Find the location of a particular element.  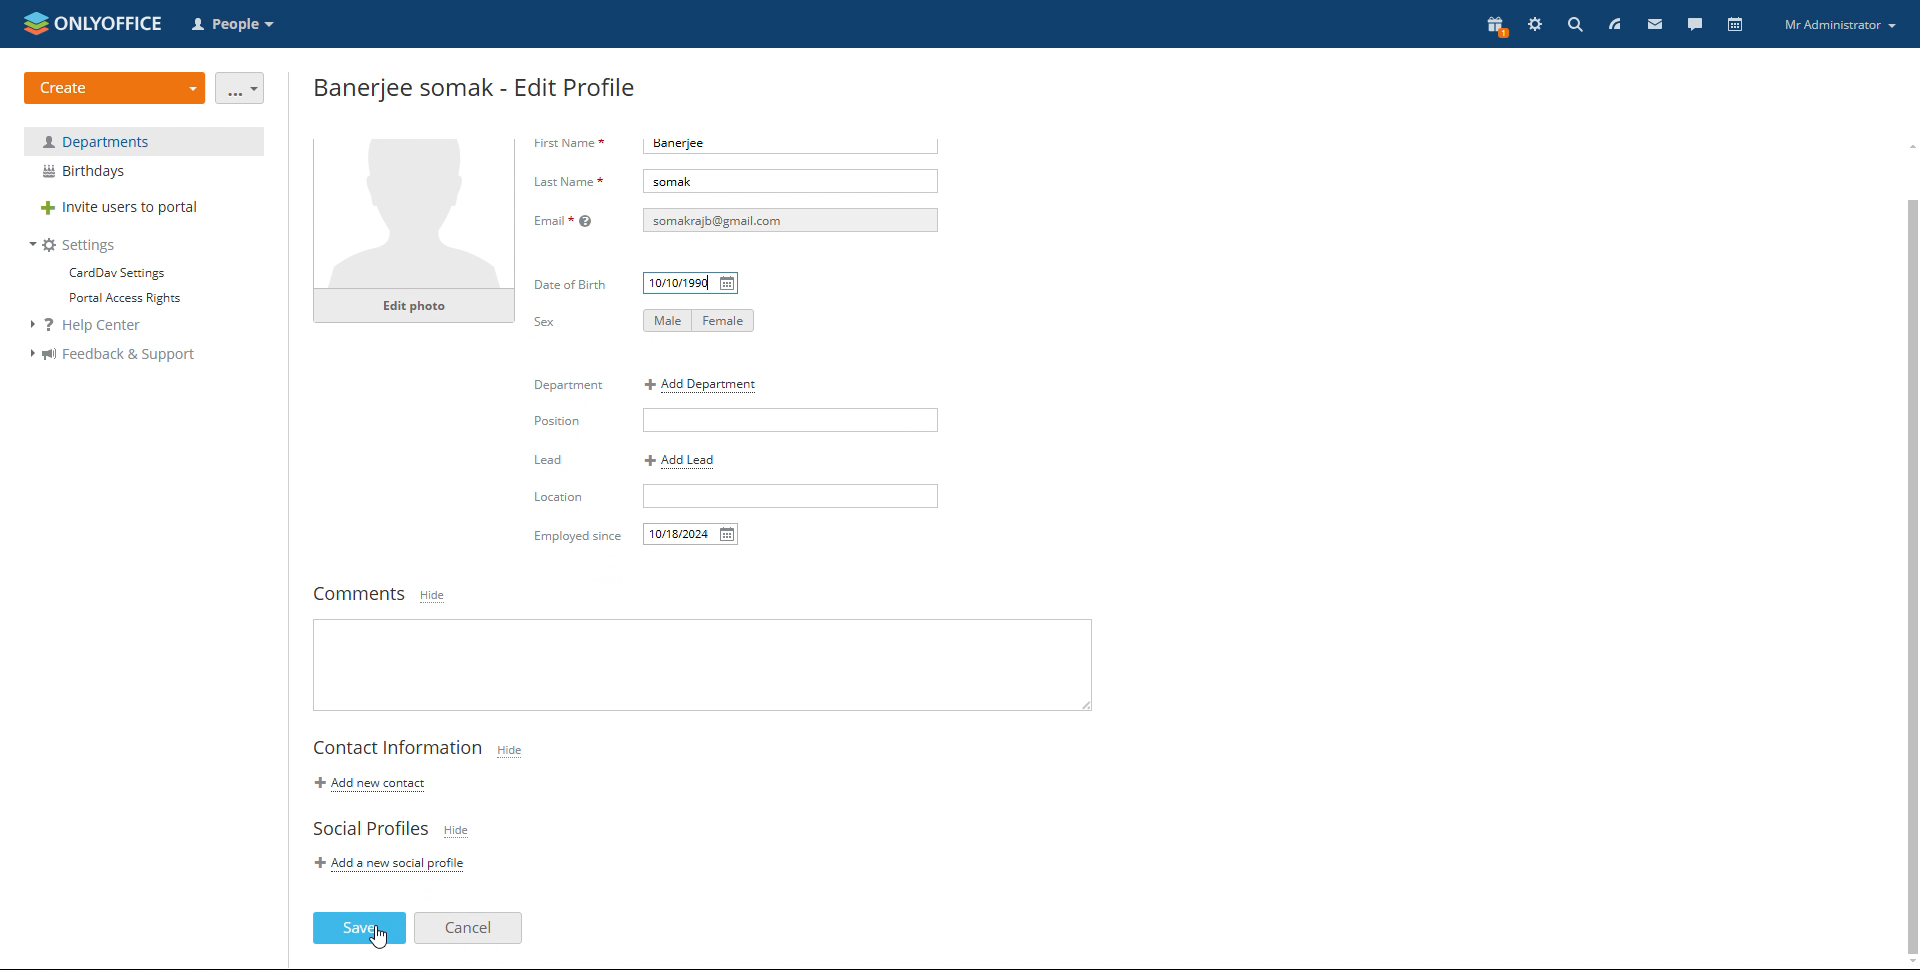

add new contact is located at coordinates (366, 784).